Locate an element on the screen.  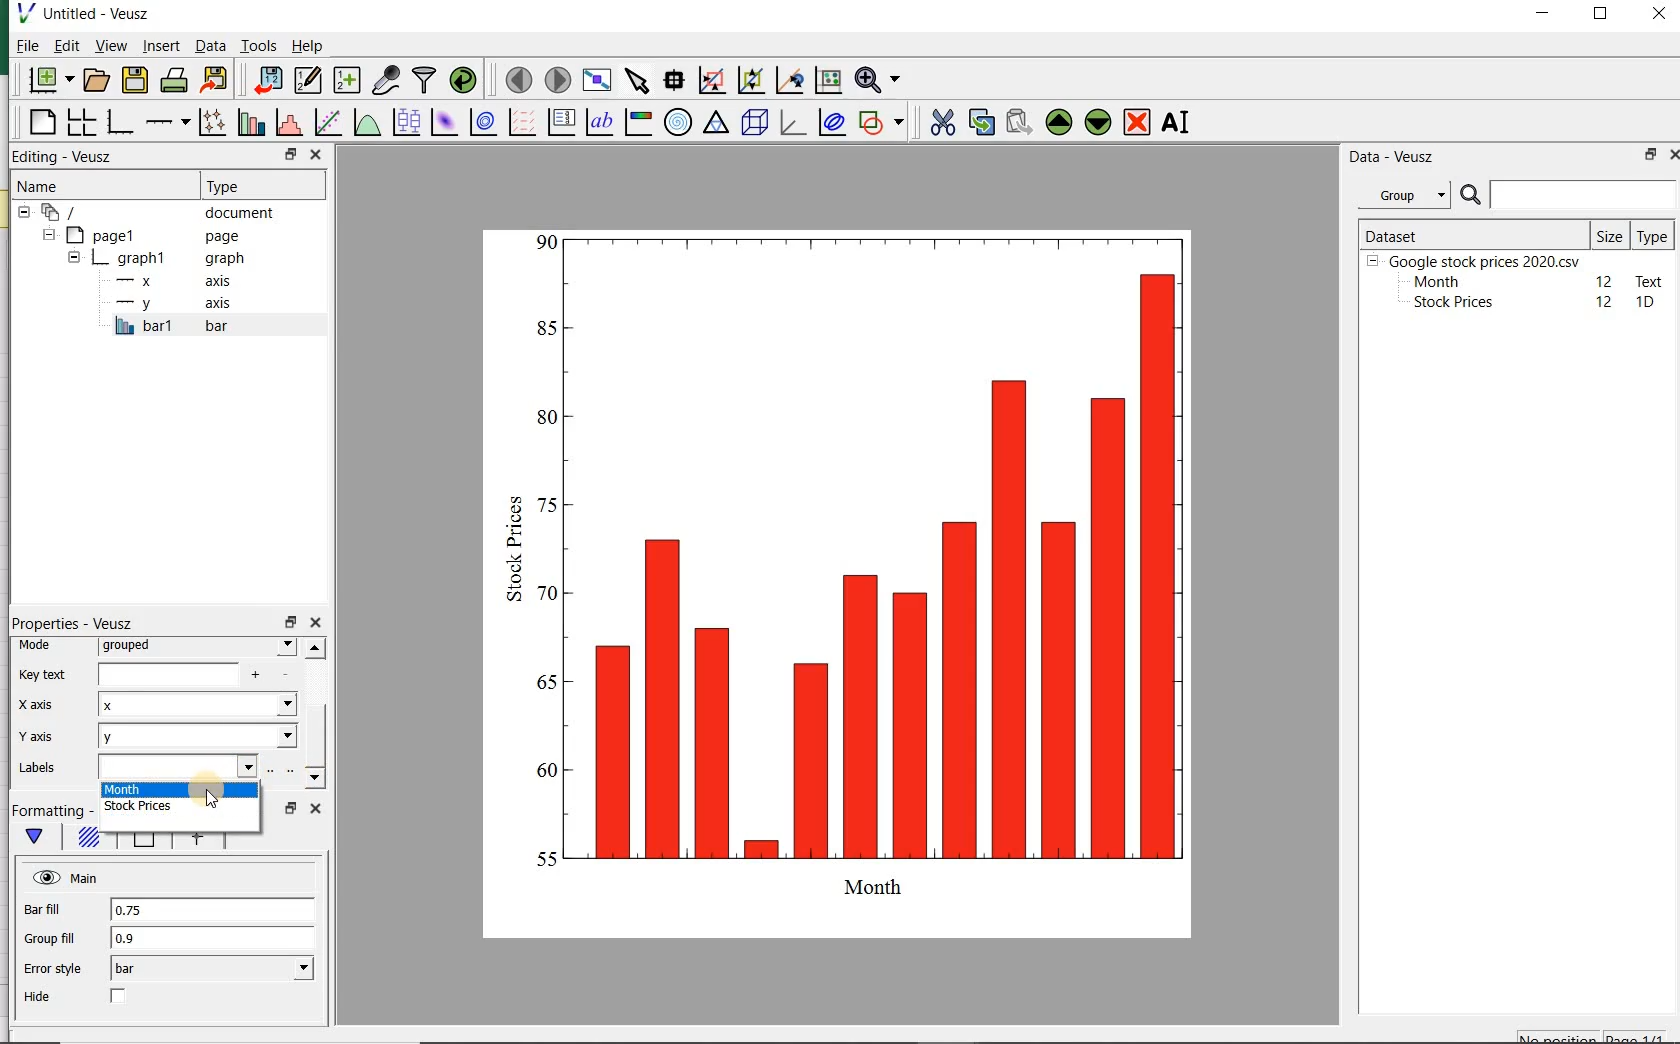
filter data is located at coordinates (425, 79).